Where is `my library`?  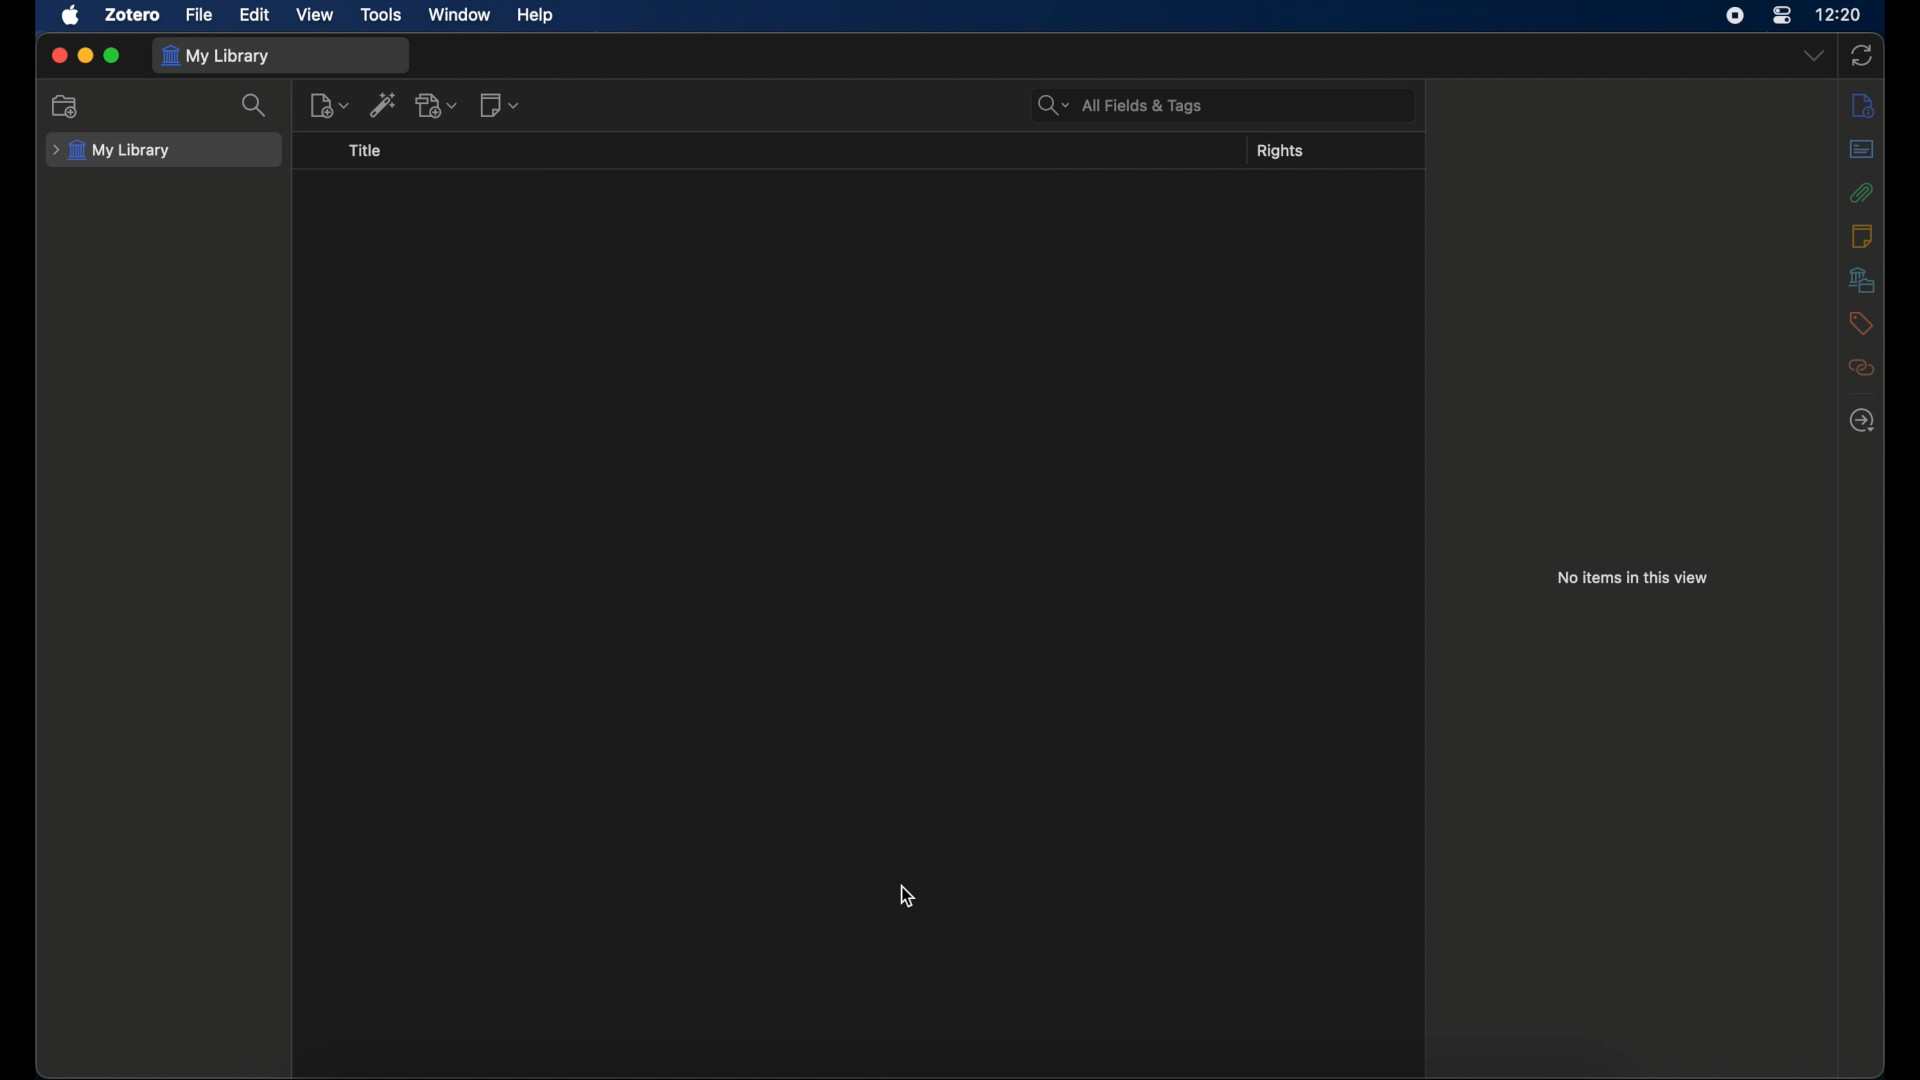 my library is located at coordinates (110, 151).